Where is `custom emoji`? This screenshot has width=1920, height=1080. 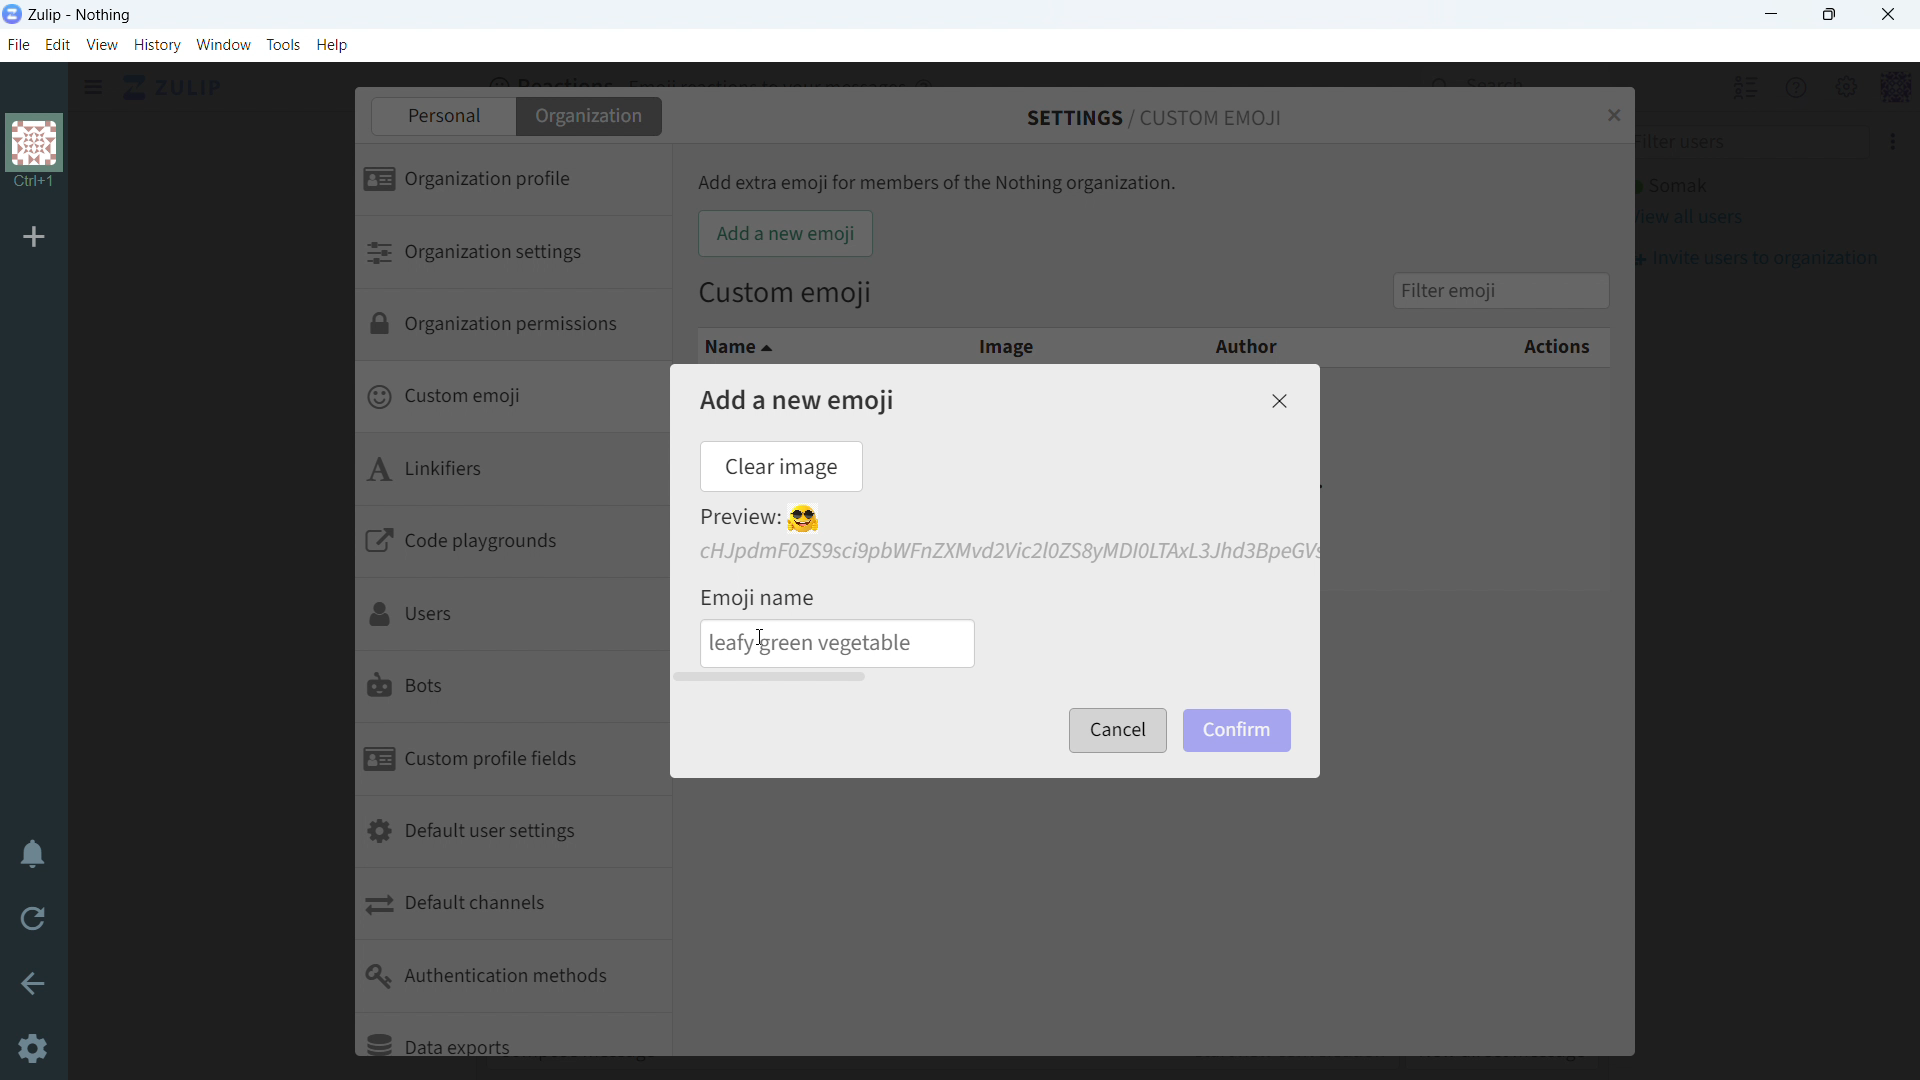
custom emoji is located at coordinates (510, 400).